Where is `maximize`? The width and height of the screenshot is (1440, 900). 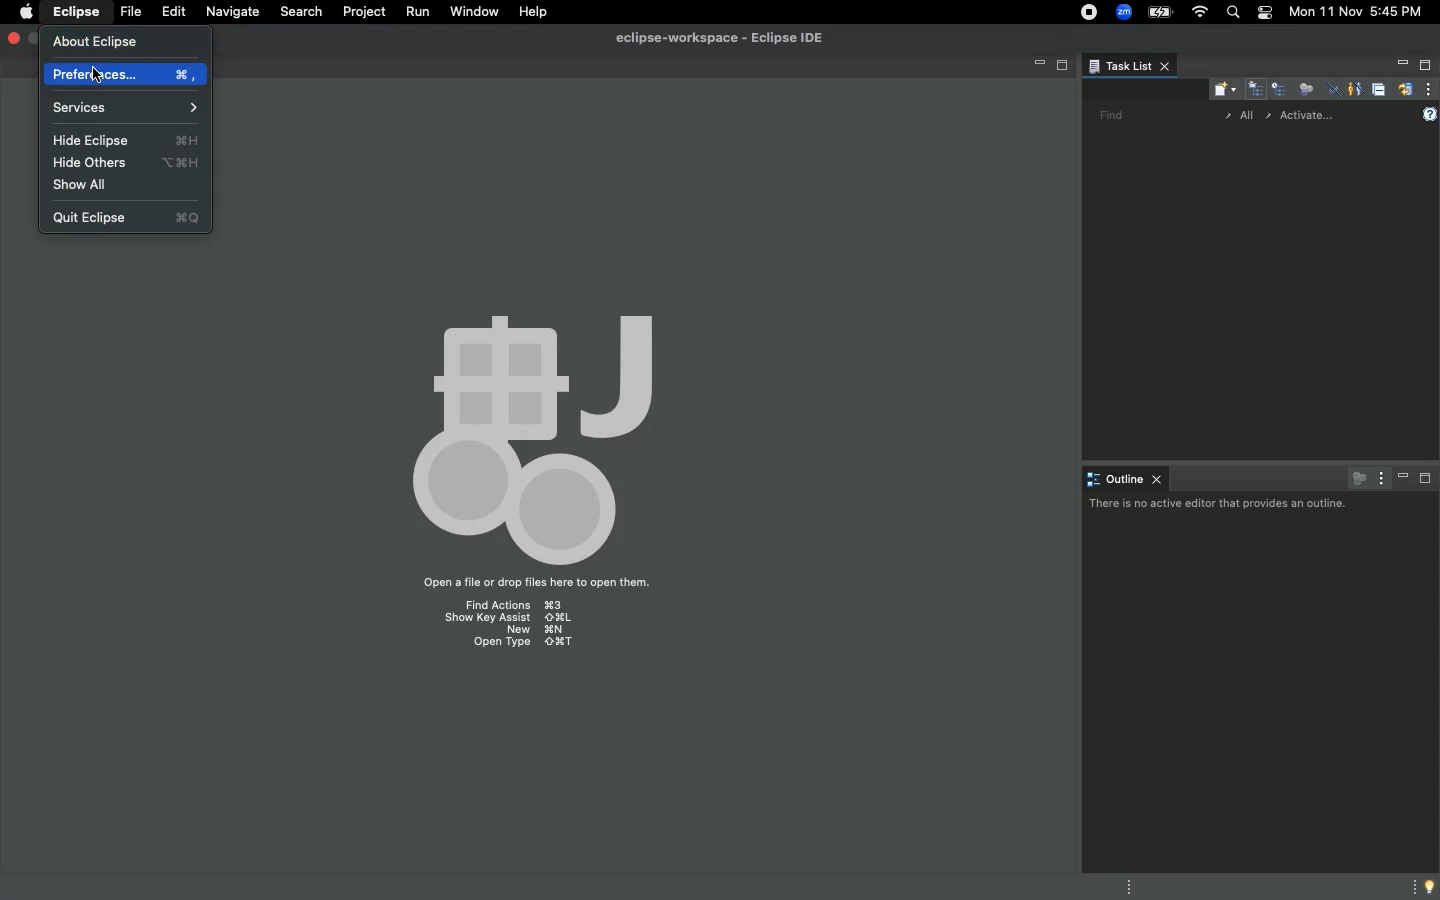 maximize is located at coordinates (32, 41).